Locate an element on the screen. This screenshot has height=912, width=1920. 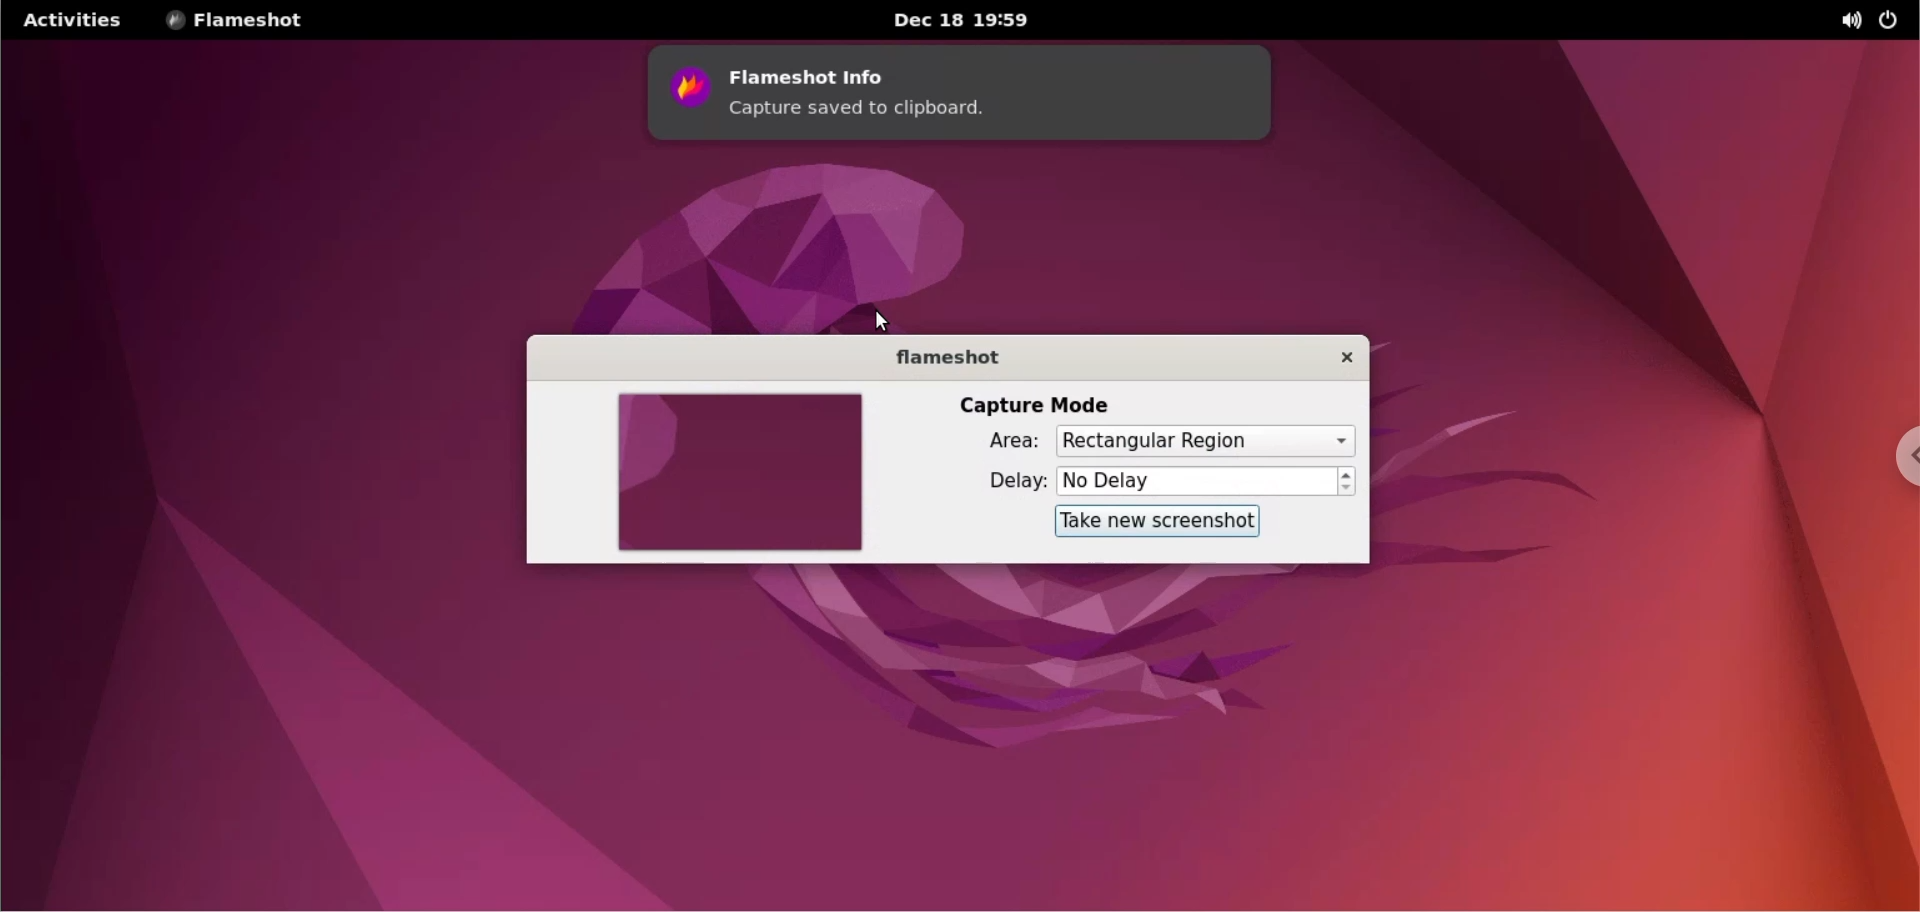
on/off is located at coordinates (1897, 18).